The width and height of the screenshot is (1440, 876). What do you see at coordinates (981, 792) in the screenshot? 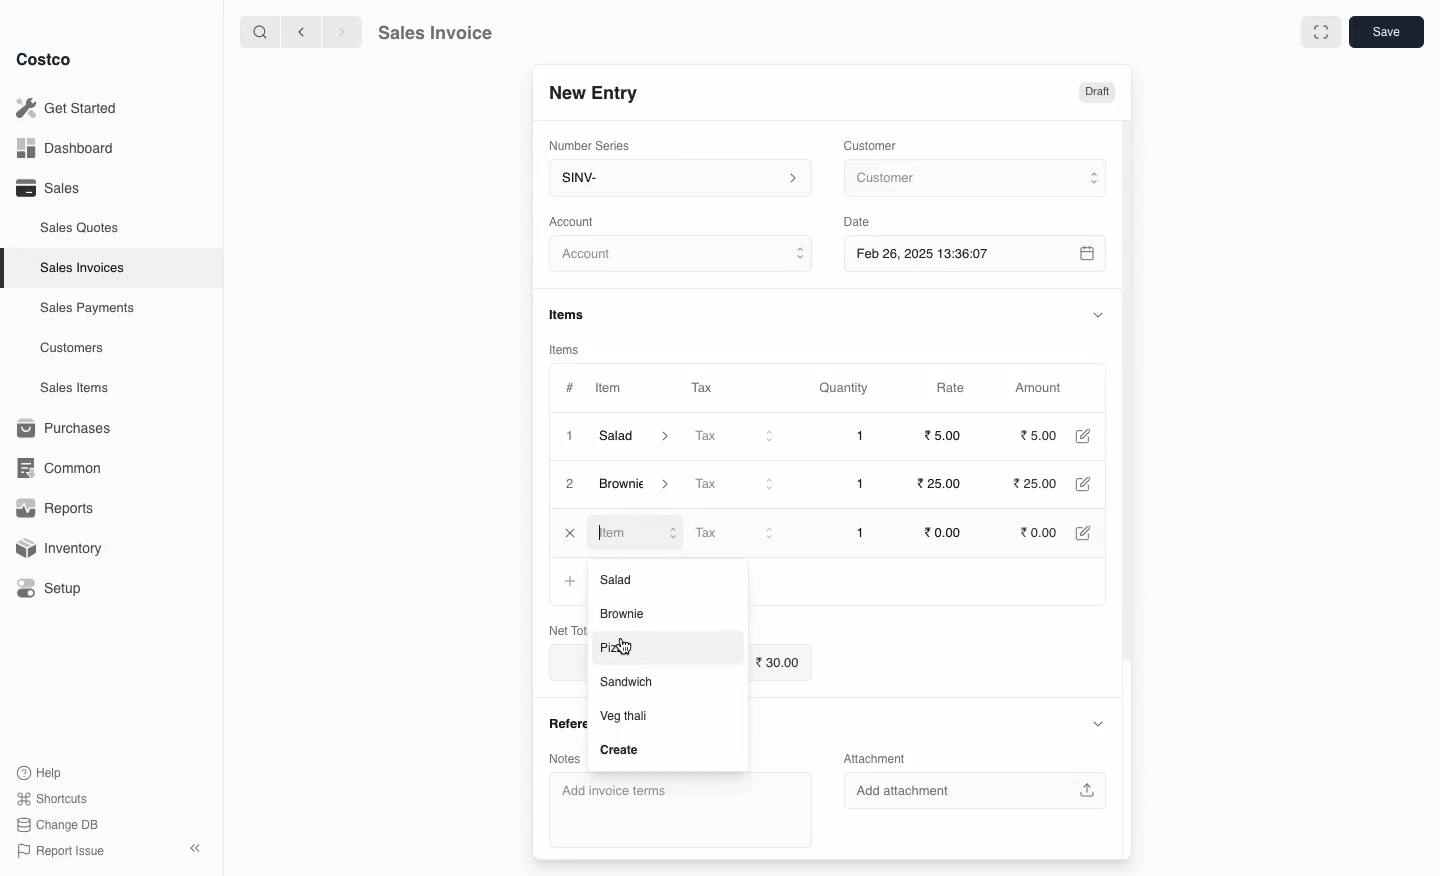
I see `‘Add attachment` at bounding box center [981, 792].